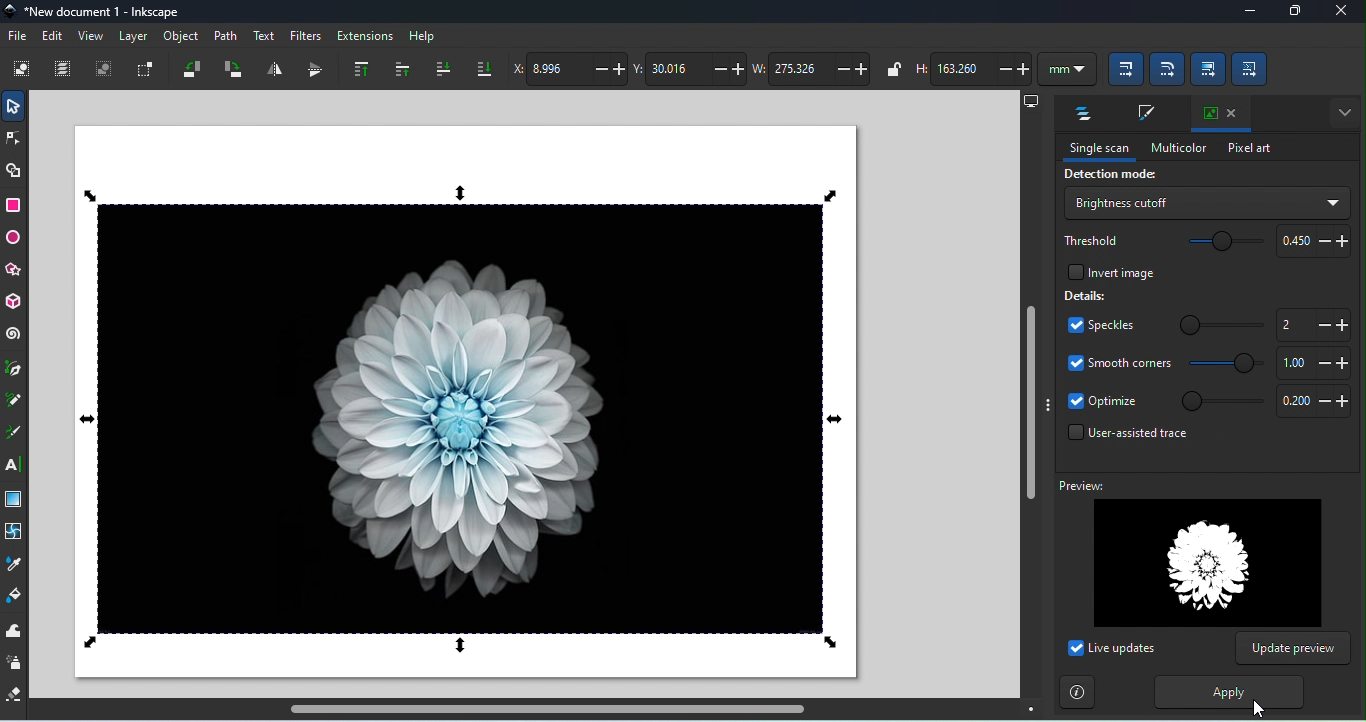 Image resolution: width=1366 pixels, height=722 pixels. I want to click on Invert image, so click(1105, 273).